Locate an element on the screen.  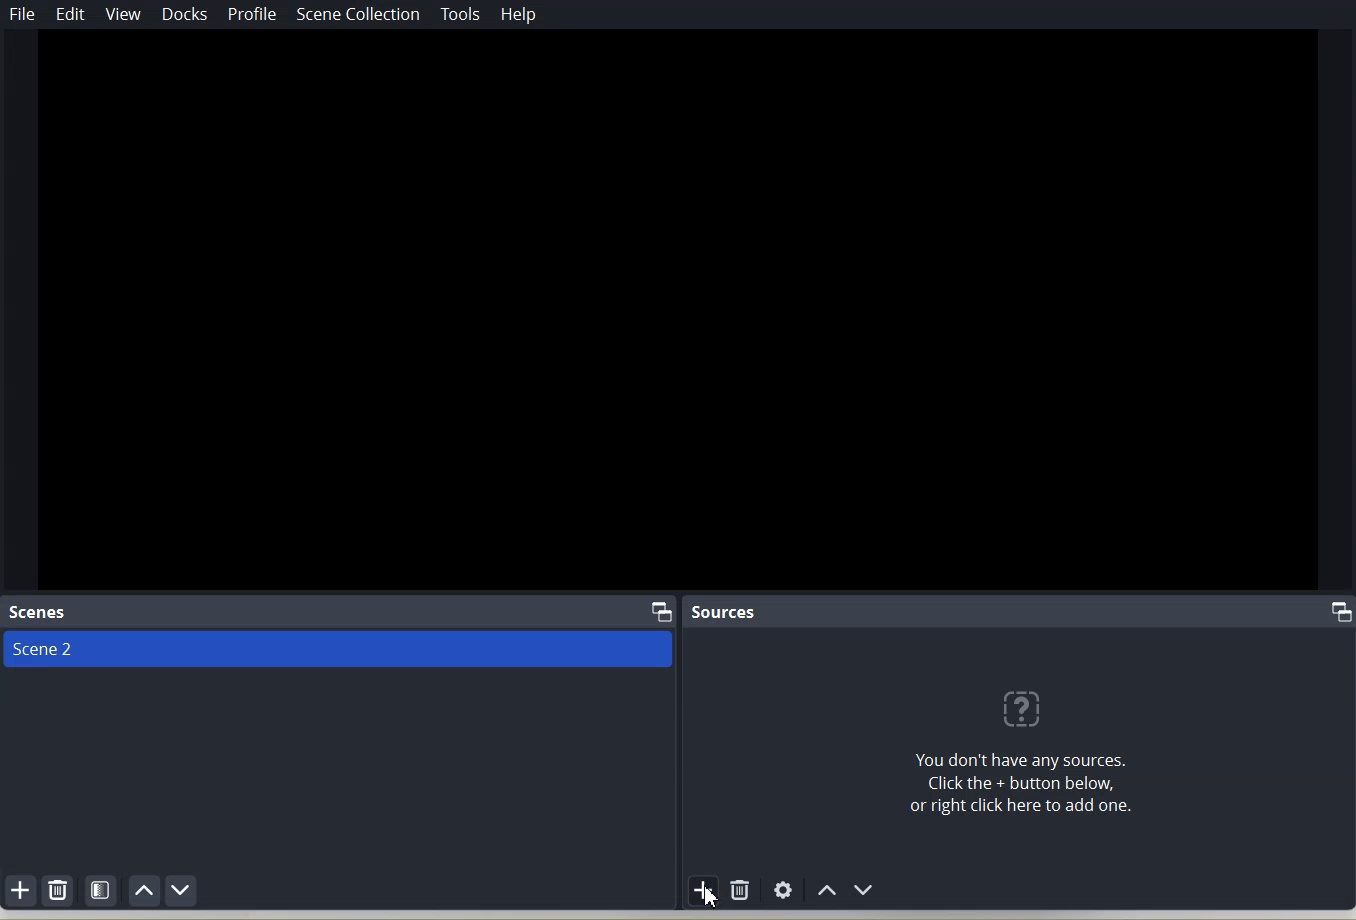
Open Source Properties is located at coordinates (783, 891).